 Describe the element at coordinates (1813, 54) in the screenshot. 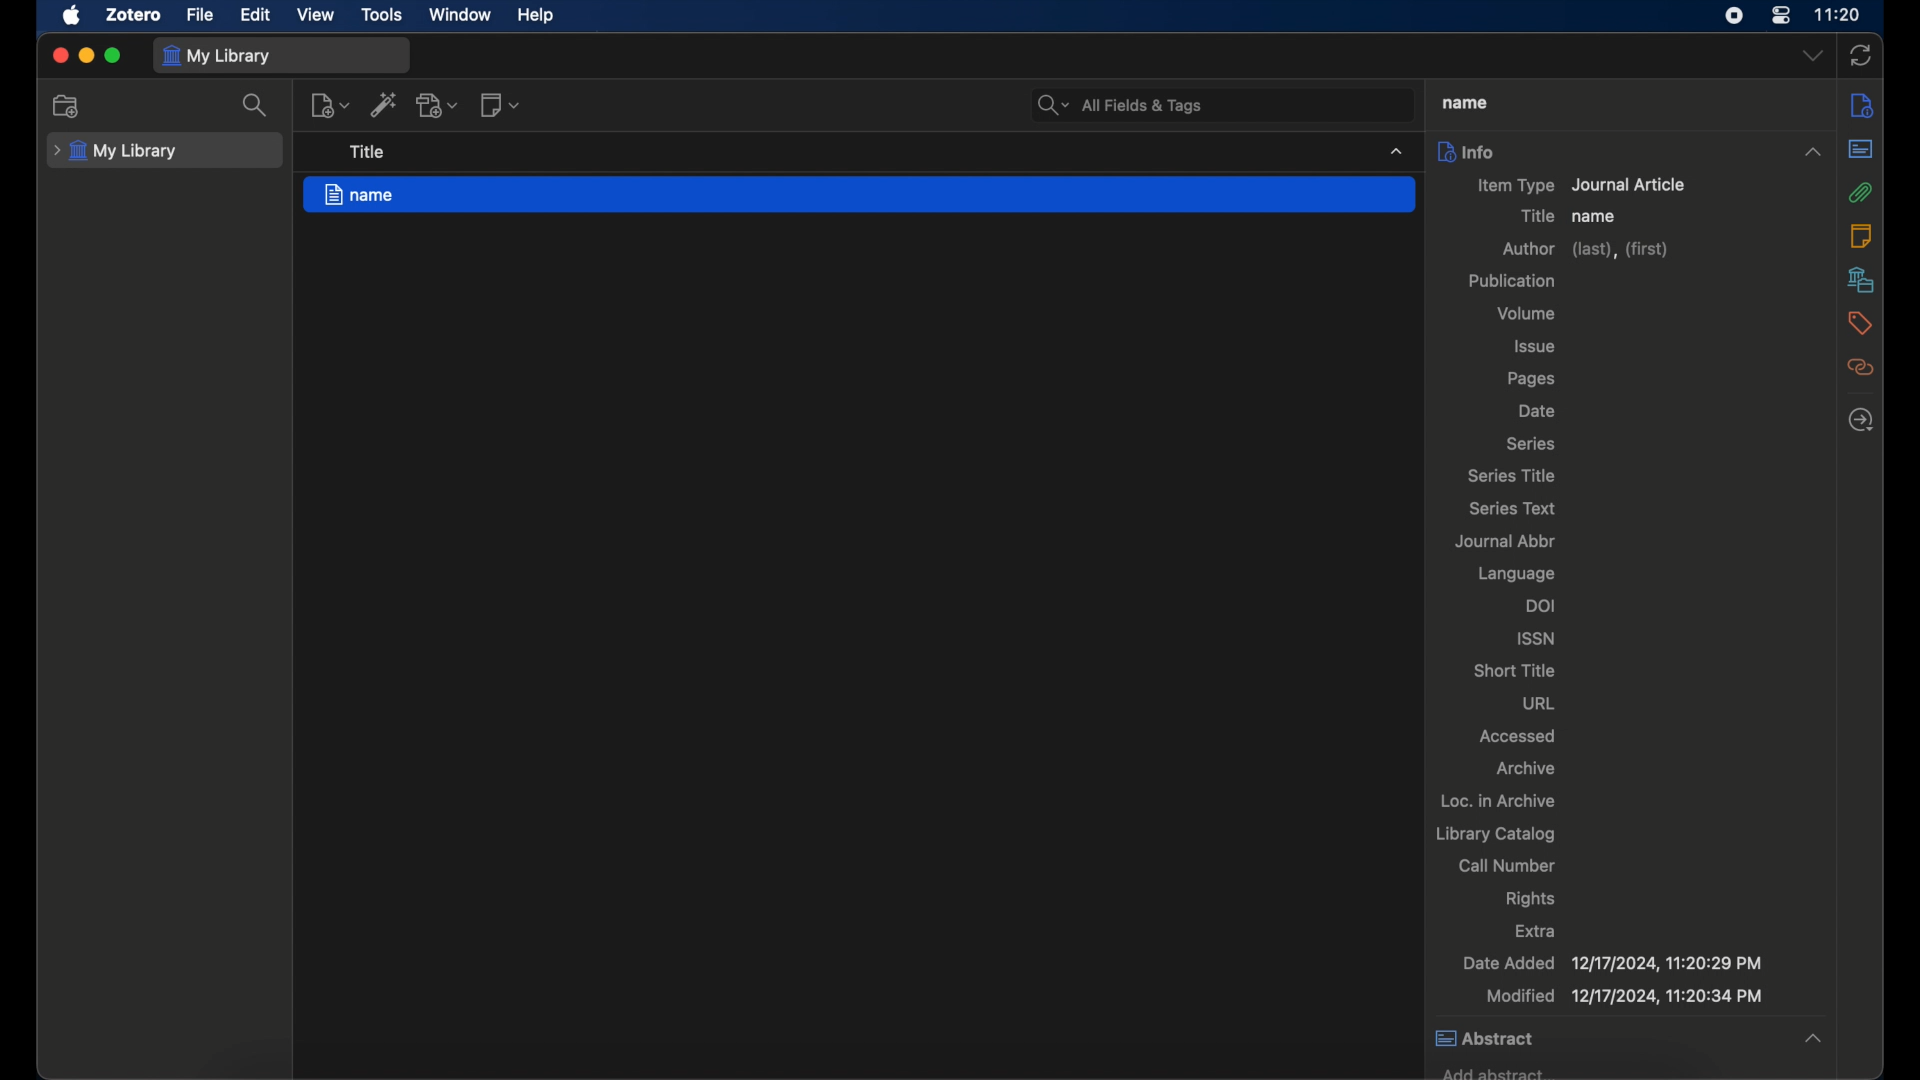

I see `dropdown` at that location.